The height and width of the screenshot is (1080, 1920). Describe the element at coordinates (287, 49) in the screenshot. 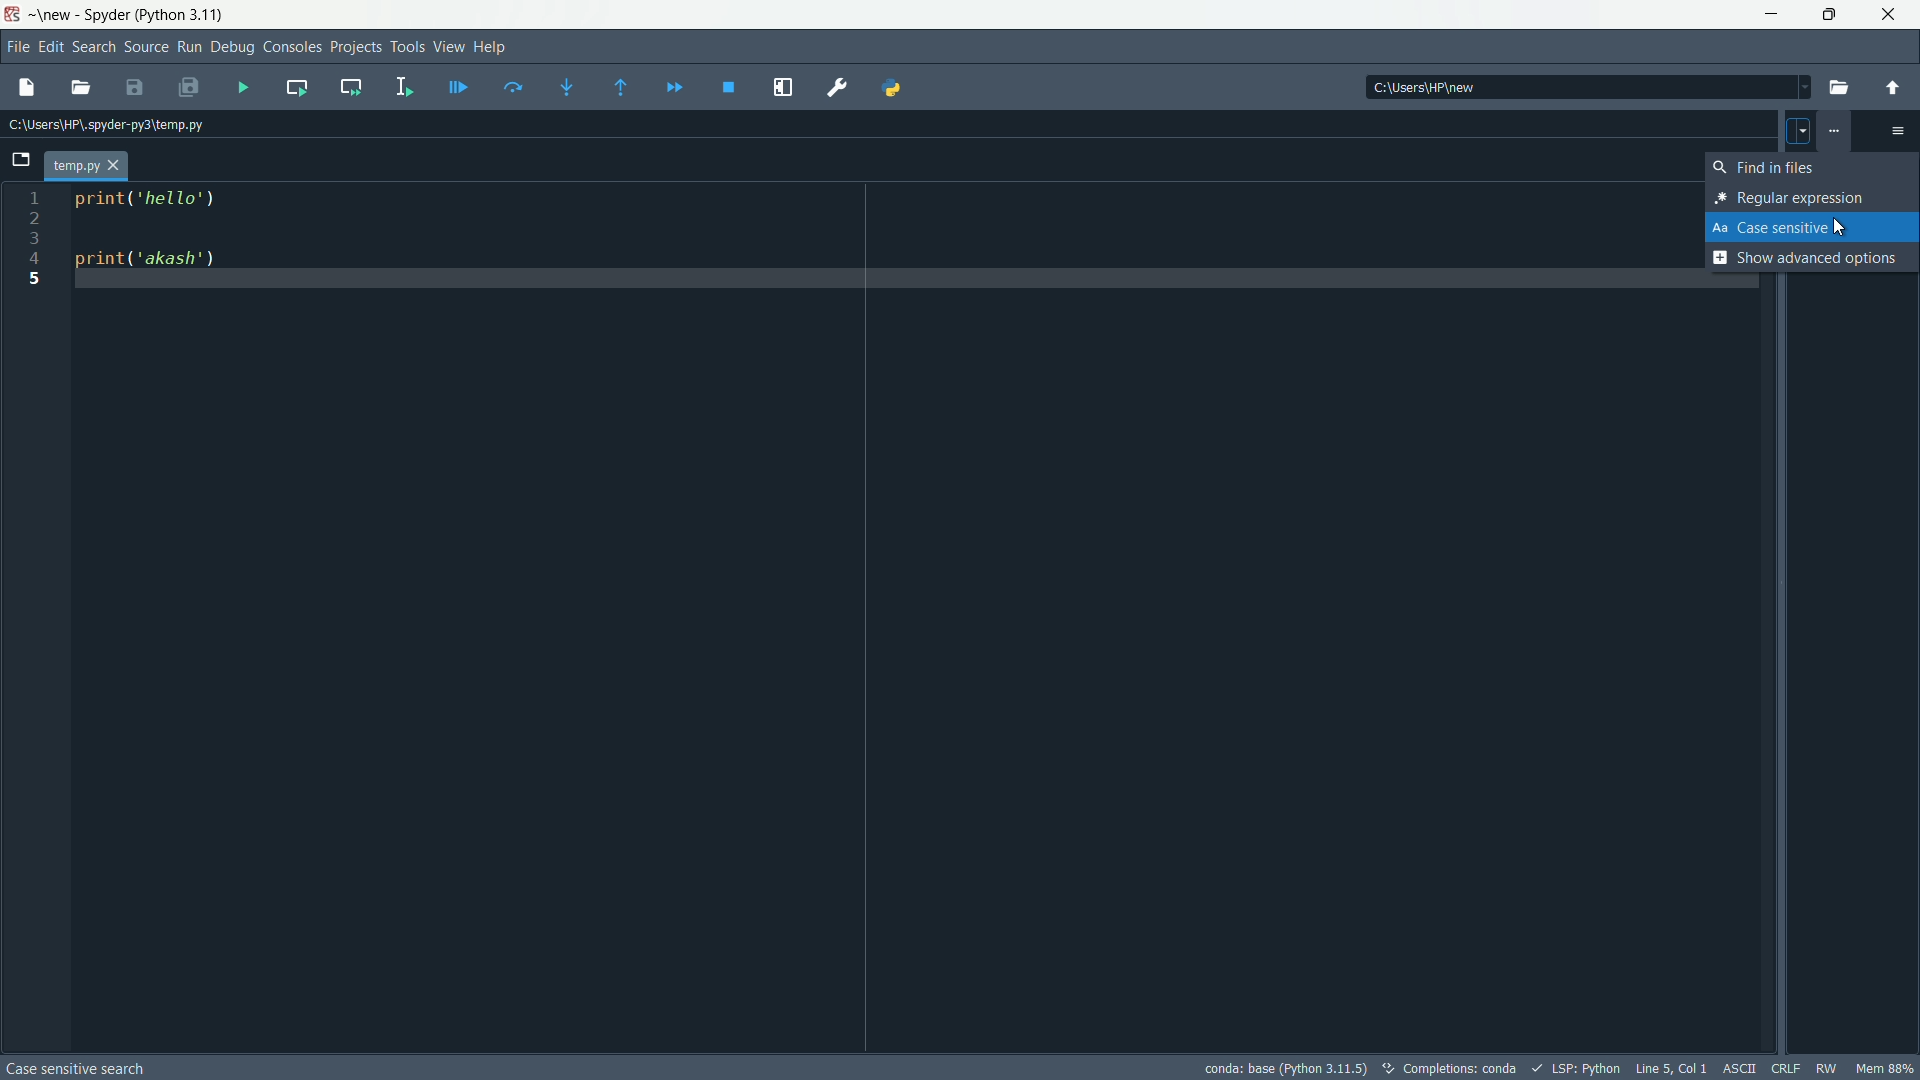

I see `Consoles Menu` at that location.